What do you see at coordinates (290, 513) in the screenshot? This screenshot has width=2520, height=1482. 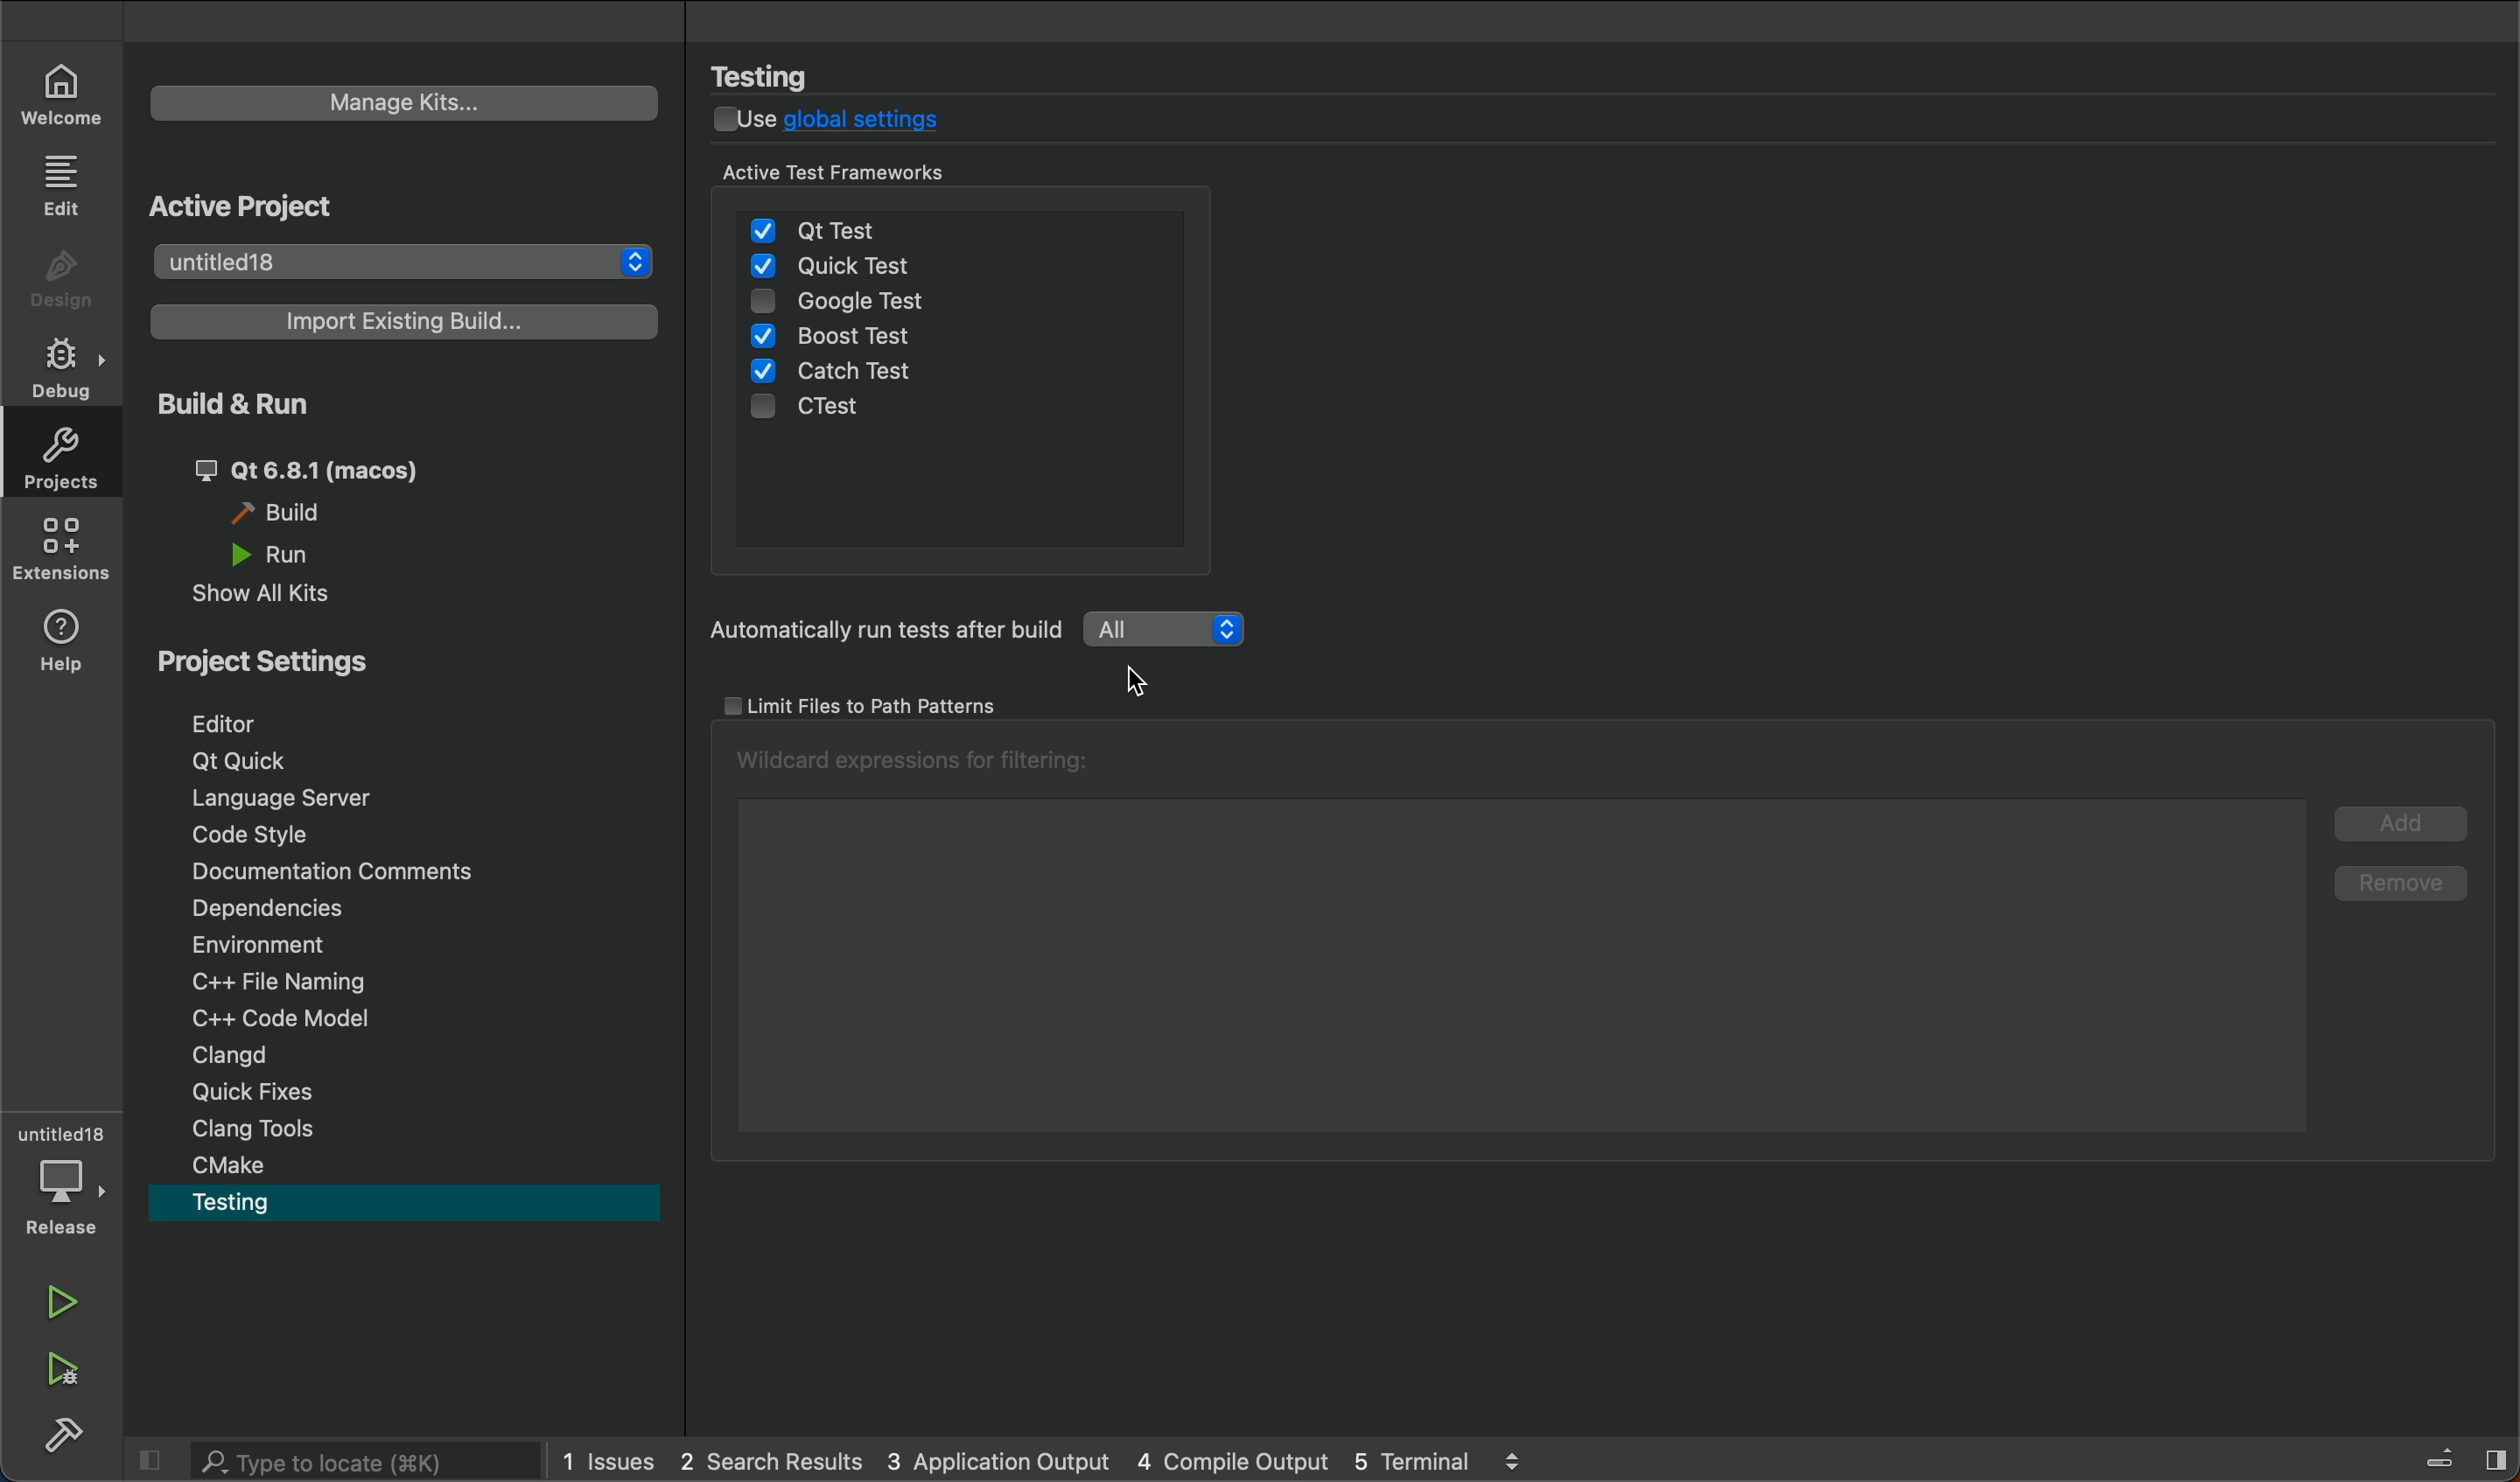 I see `build` at bounding box center [290, 513].